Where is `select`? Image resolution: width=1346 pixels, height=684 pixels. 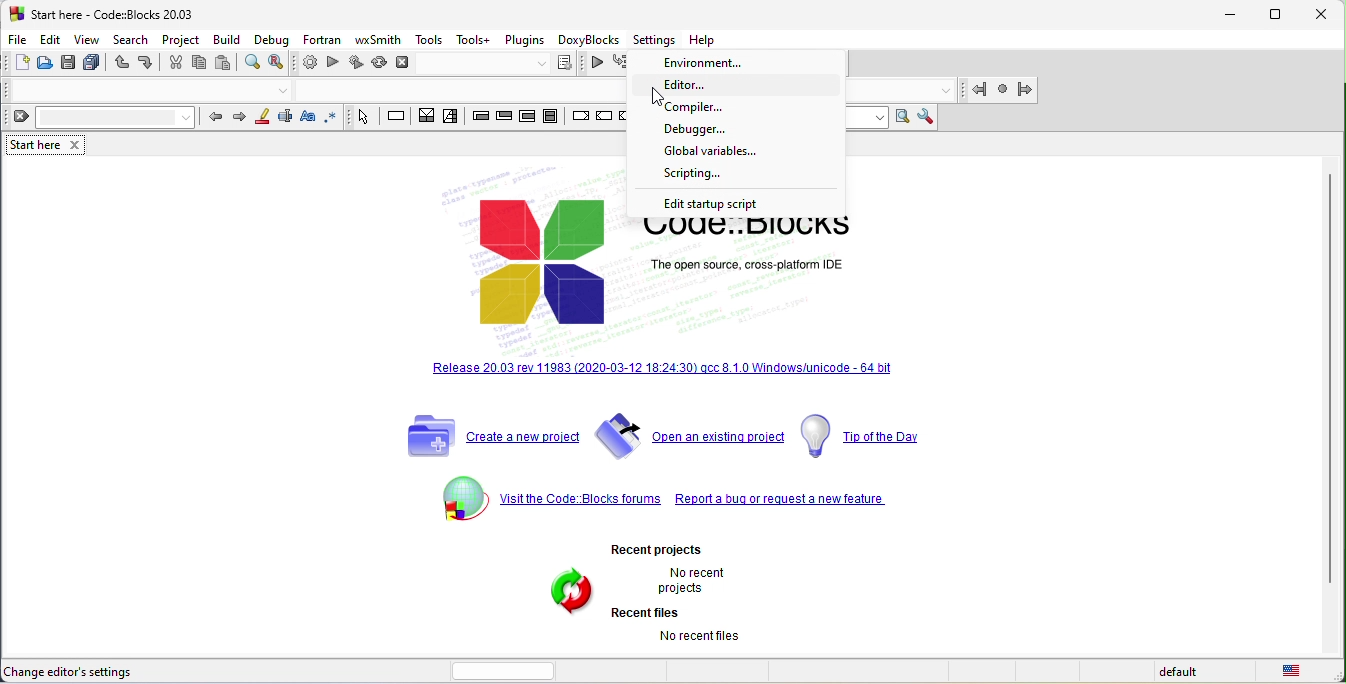
select is located at coordinates (366, 117).